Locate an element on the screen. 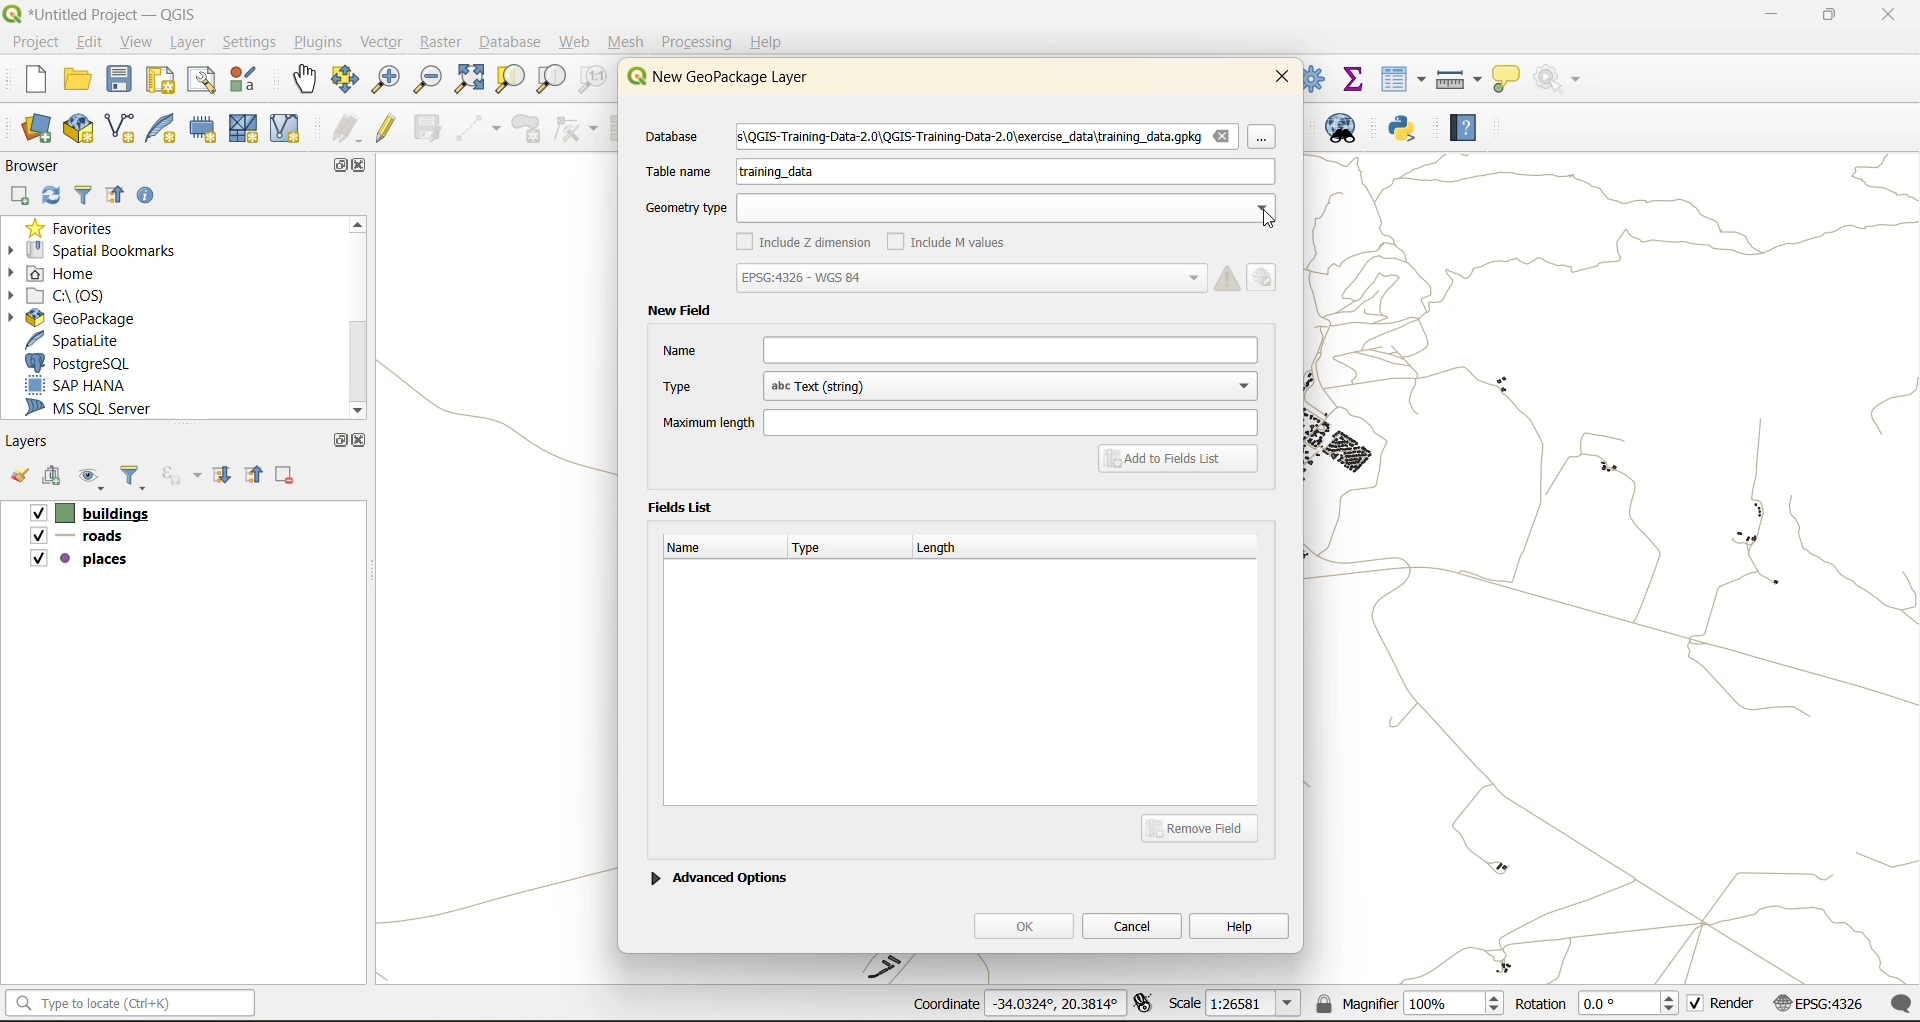 This screenshot has height=1022, width=1920. home is located at coordinates (60, 273).